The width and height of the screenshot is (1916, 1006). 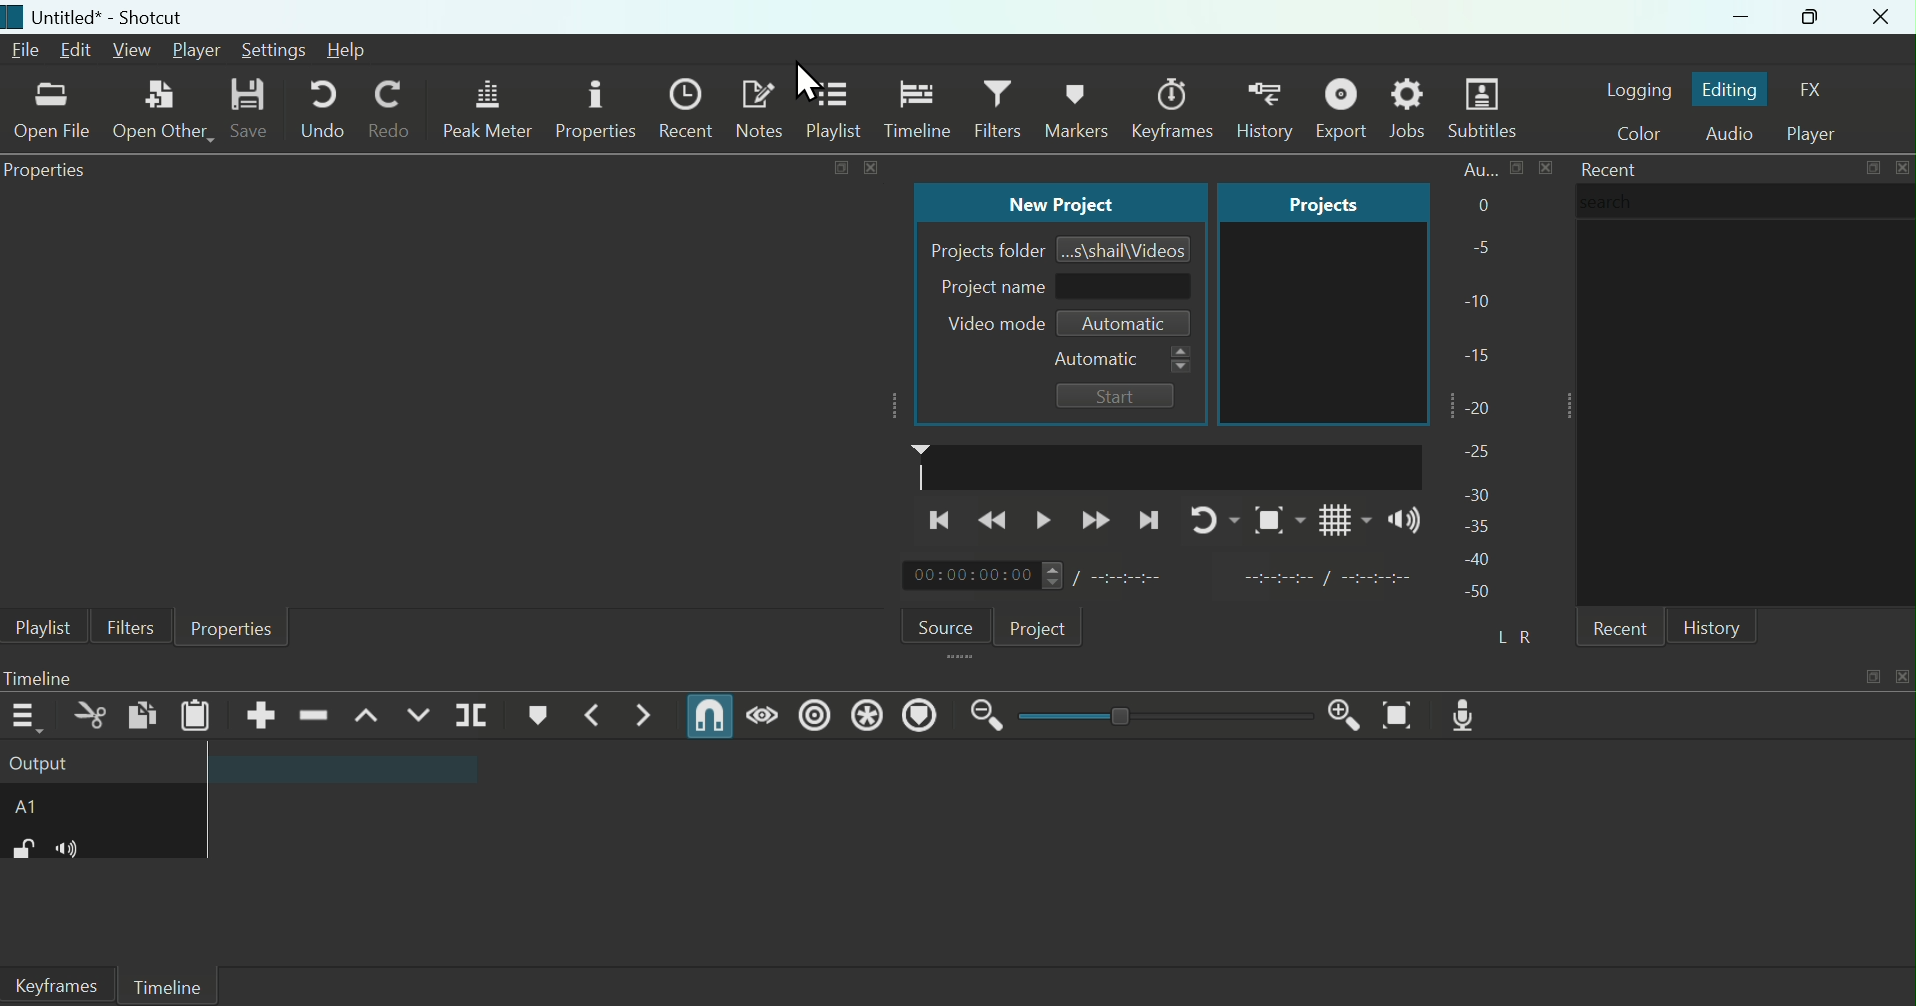 What do you see at coordinates (870, 167) in the screenshot?
I see `close` at bounding box center [870, 167].